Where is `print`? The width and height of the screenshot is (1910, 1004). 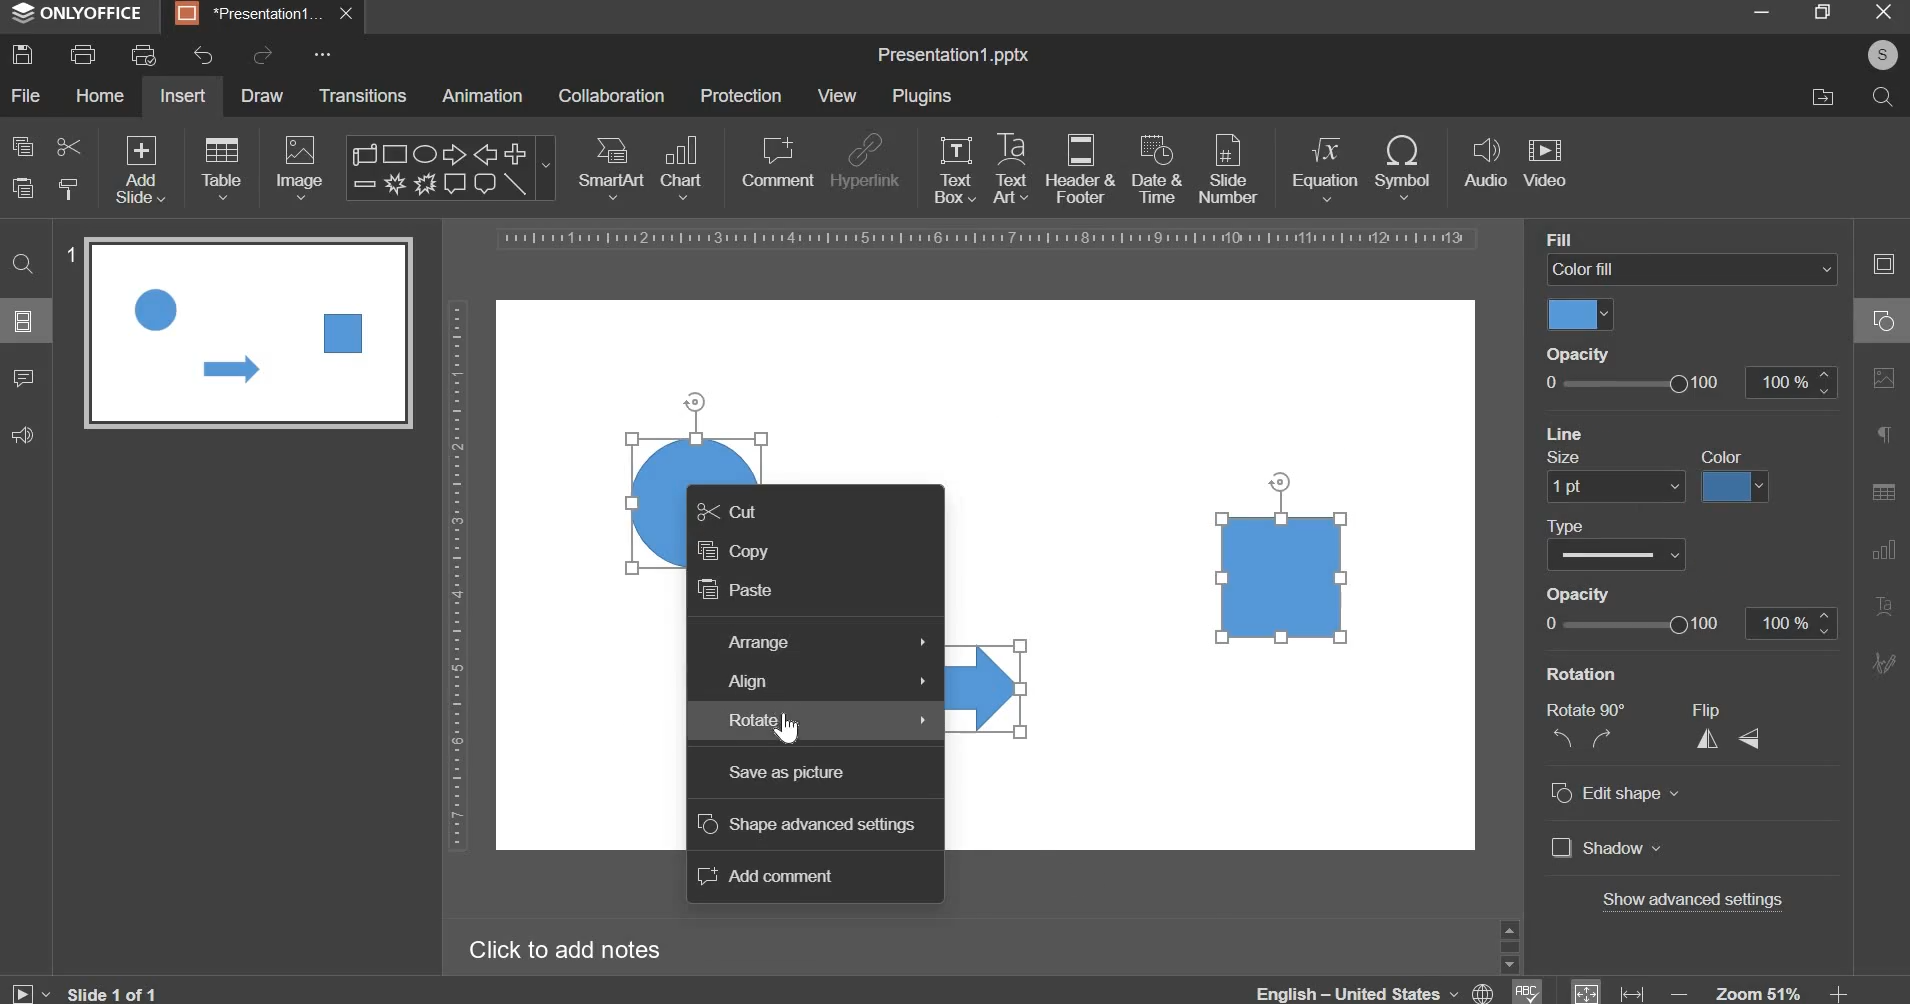
print is located at coordinates (83, 55).